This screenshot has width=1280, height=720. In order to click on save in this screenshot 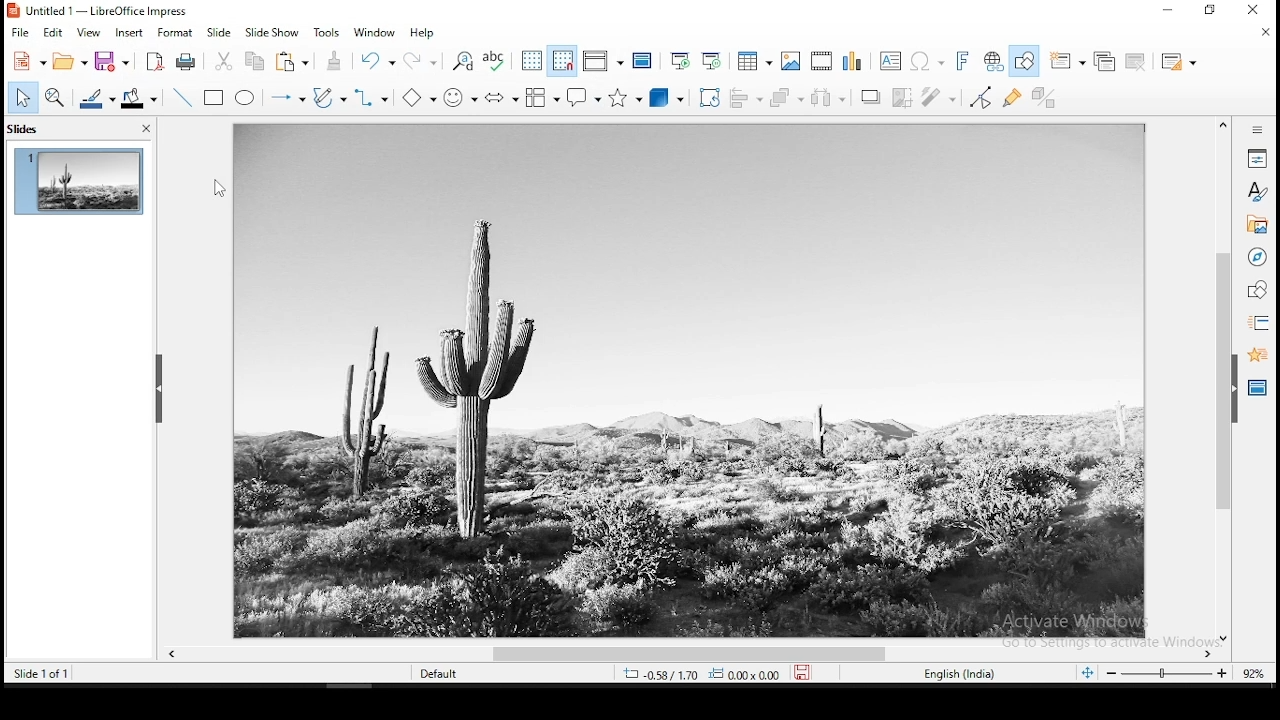, I will do `click(113, 60)`.